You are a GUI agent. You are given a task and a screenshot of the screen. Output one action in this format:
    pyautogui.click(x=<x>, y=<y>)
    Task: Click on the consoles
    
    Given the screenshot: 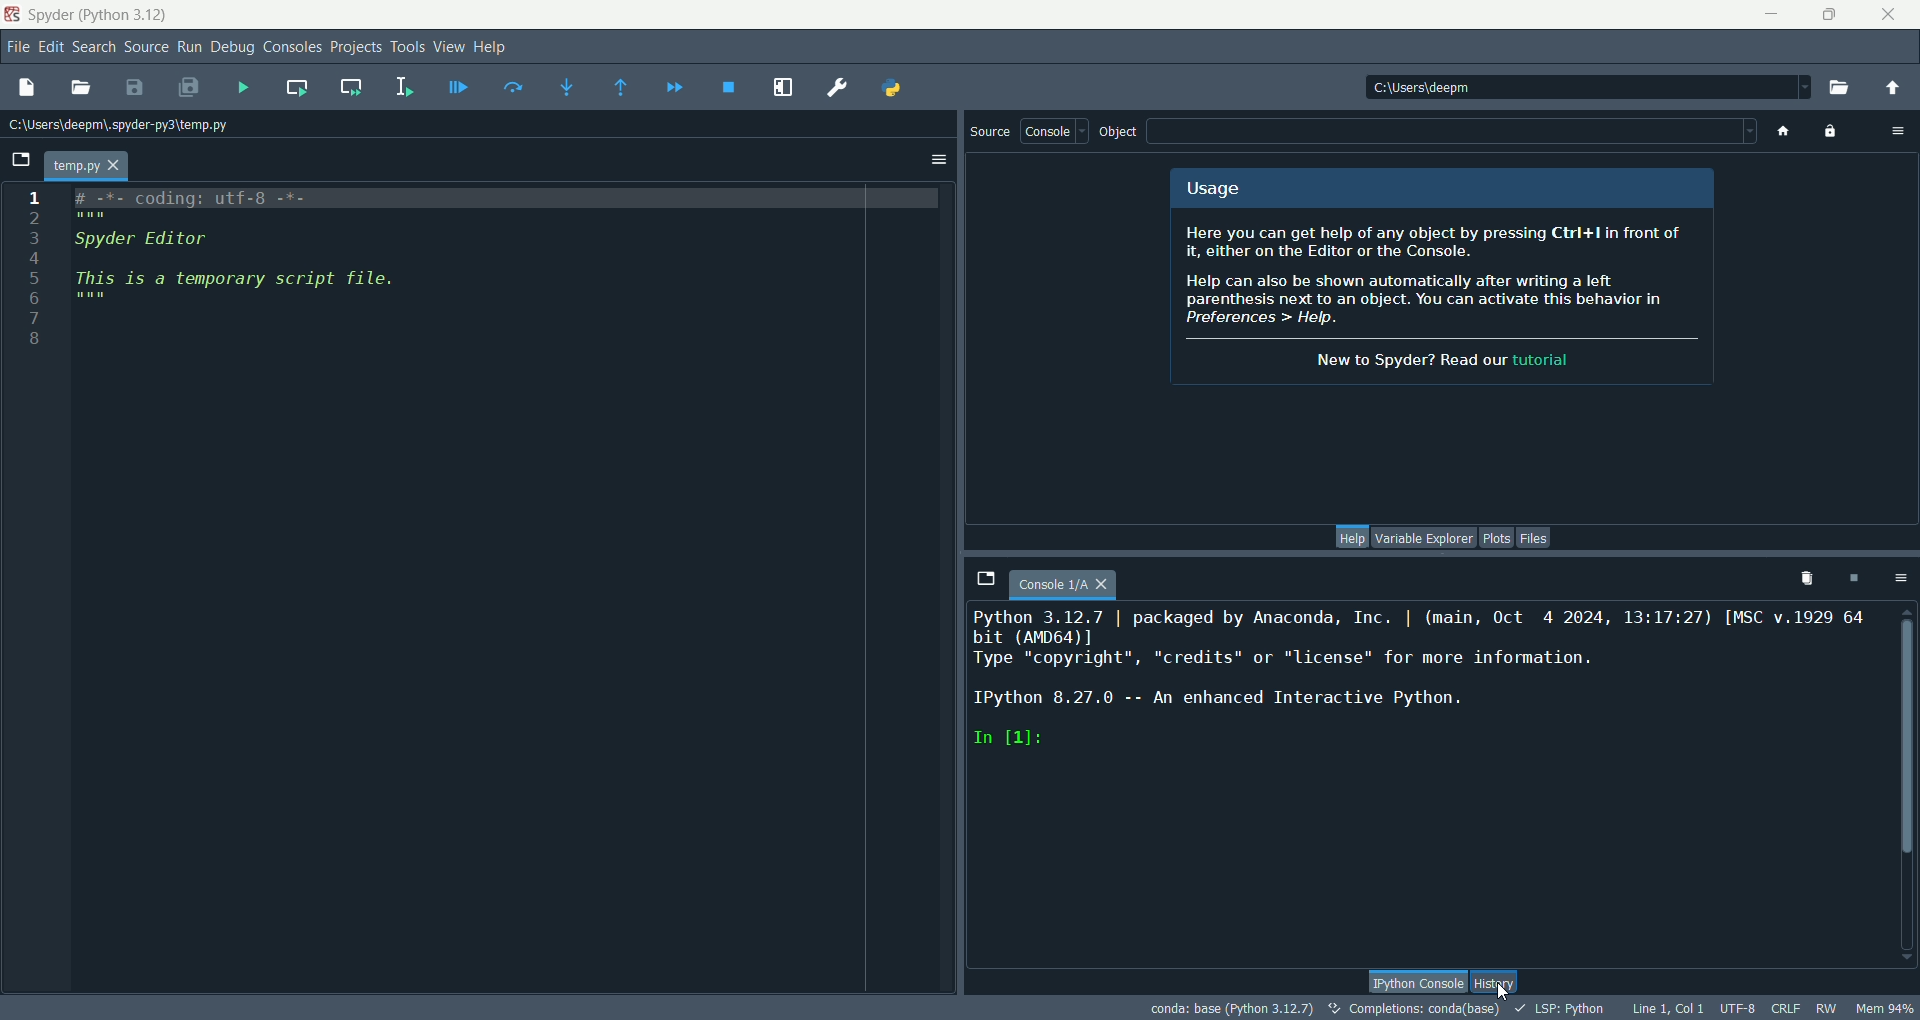 What is the action you would take?
    pyautogui.click(x=290, y=45)
    